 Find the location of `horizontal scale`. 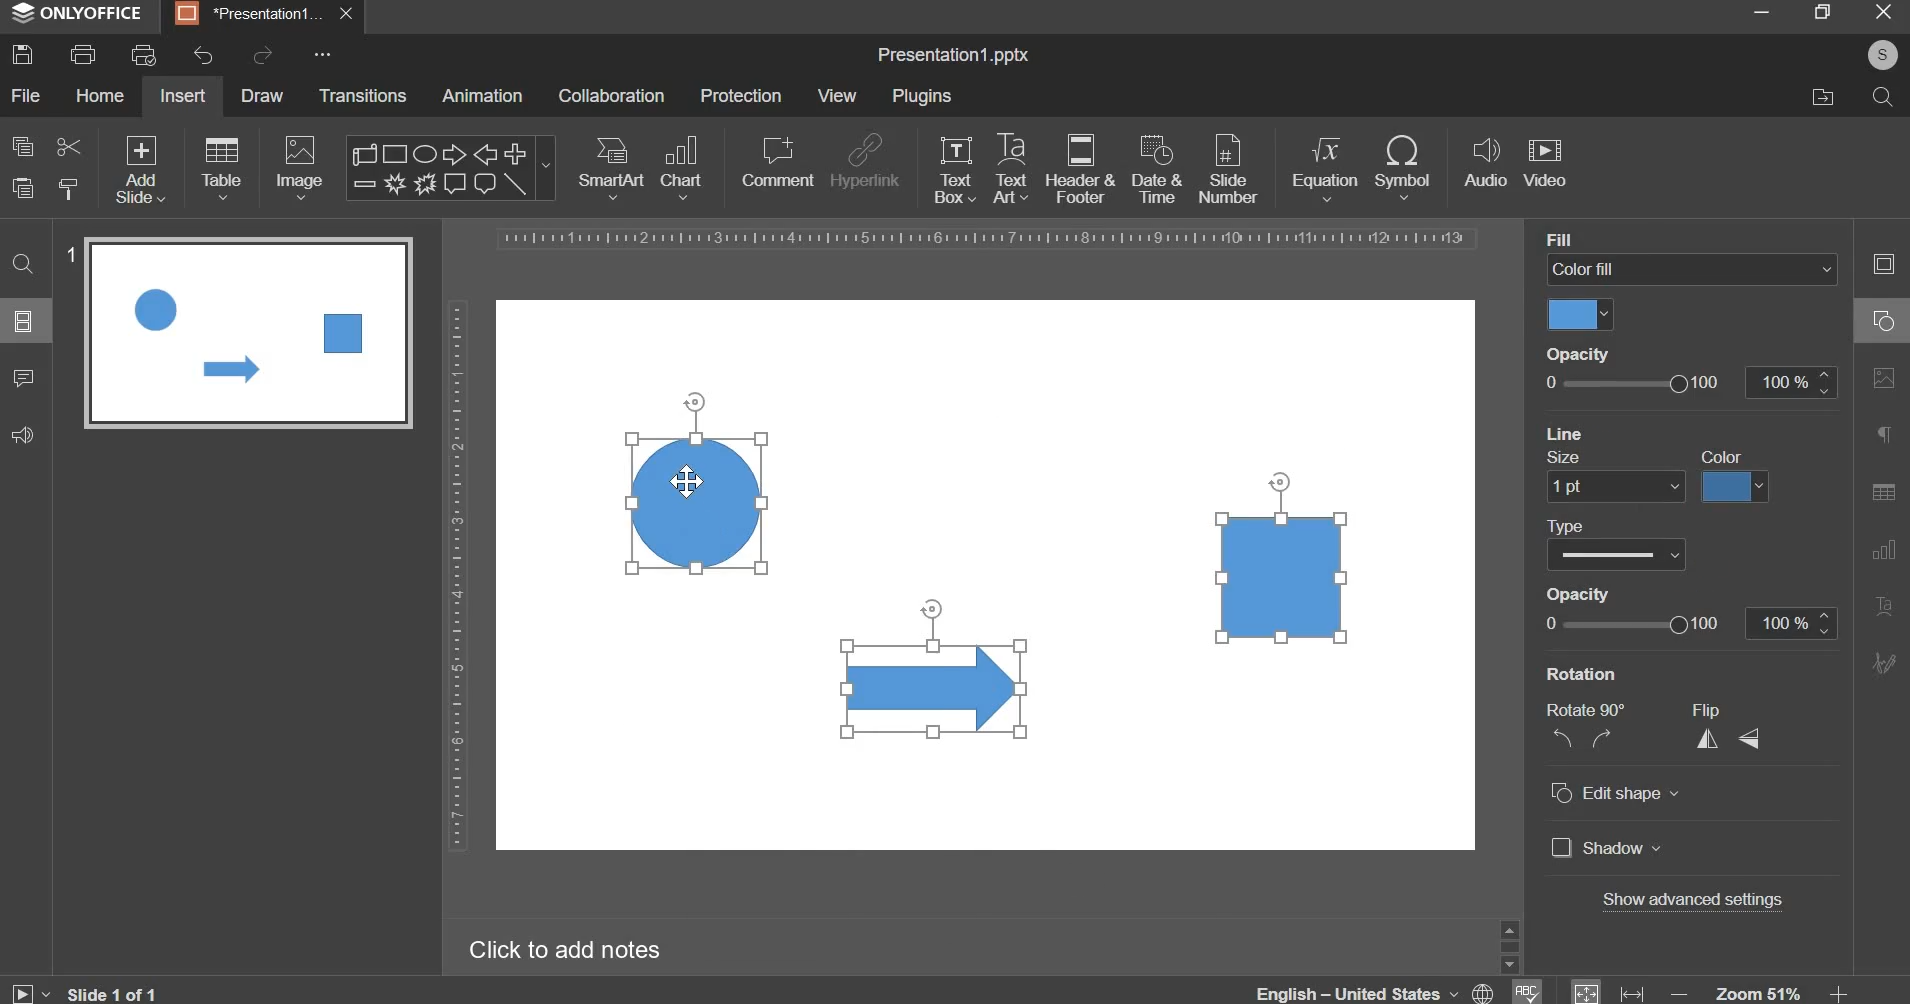

horizontal scale is located at coordinates (989, 239).